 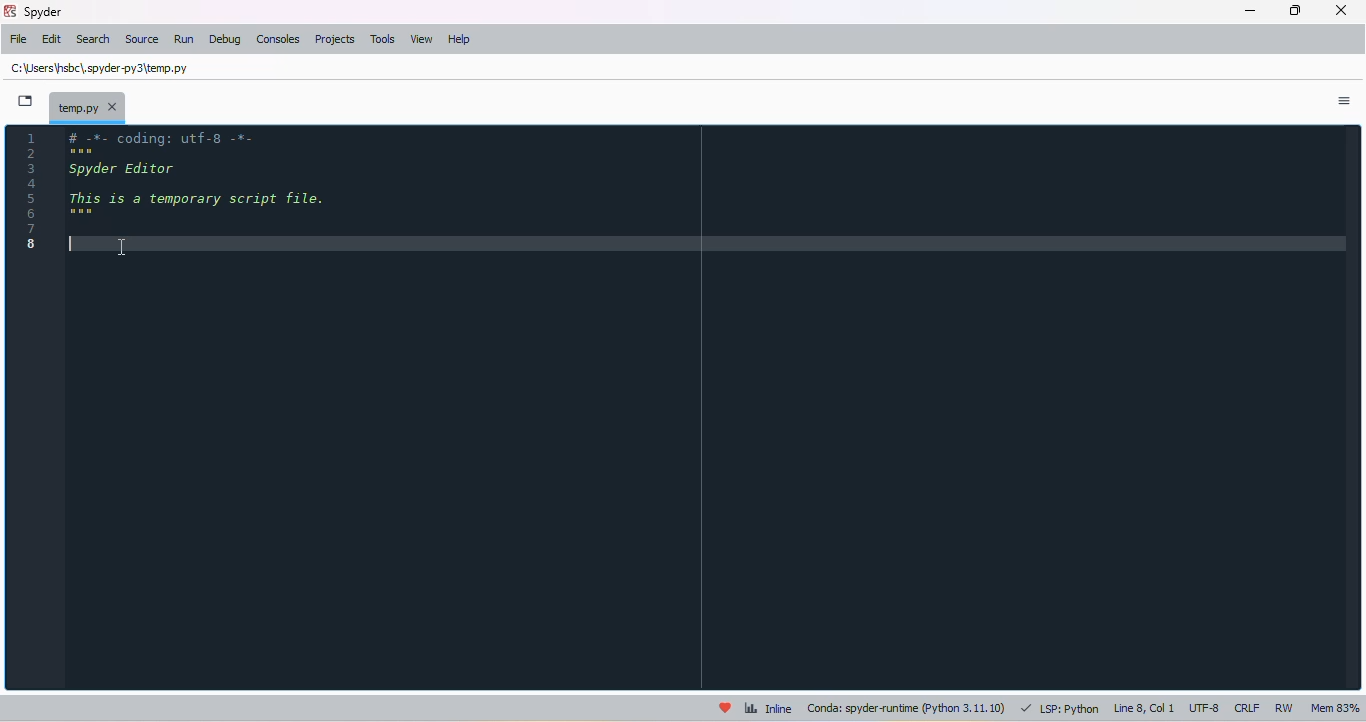 What do you see at coordinates (421, 39) in the screenshot?
I see `view` at bounding box center [421, 39].